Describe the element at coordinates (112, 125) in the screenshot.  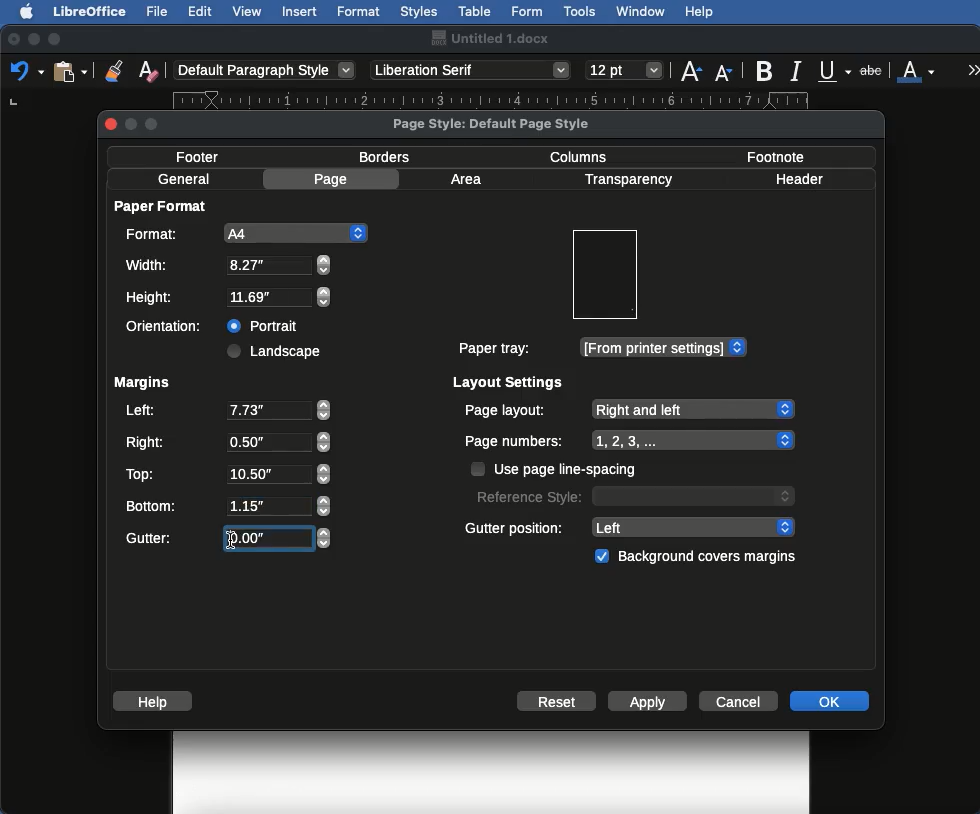
I see `close` at that location.